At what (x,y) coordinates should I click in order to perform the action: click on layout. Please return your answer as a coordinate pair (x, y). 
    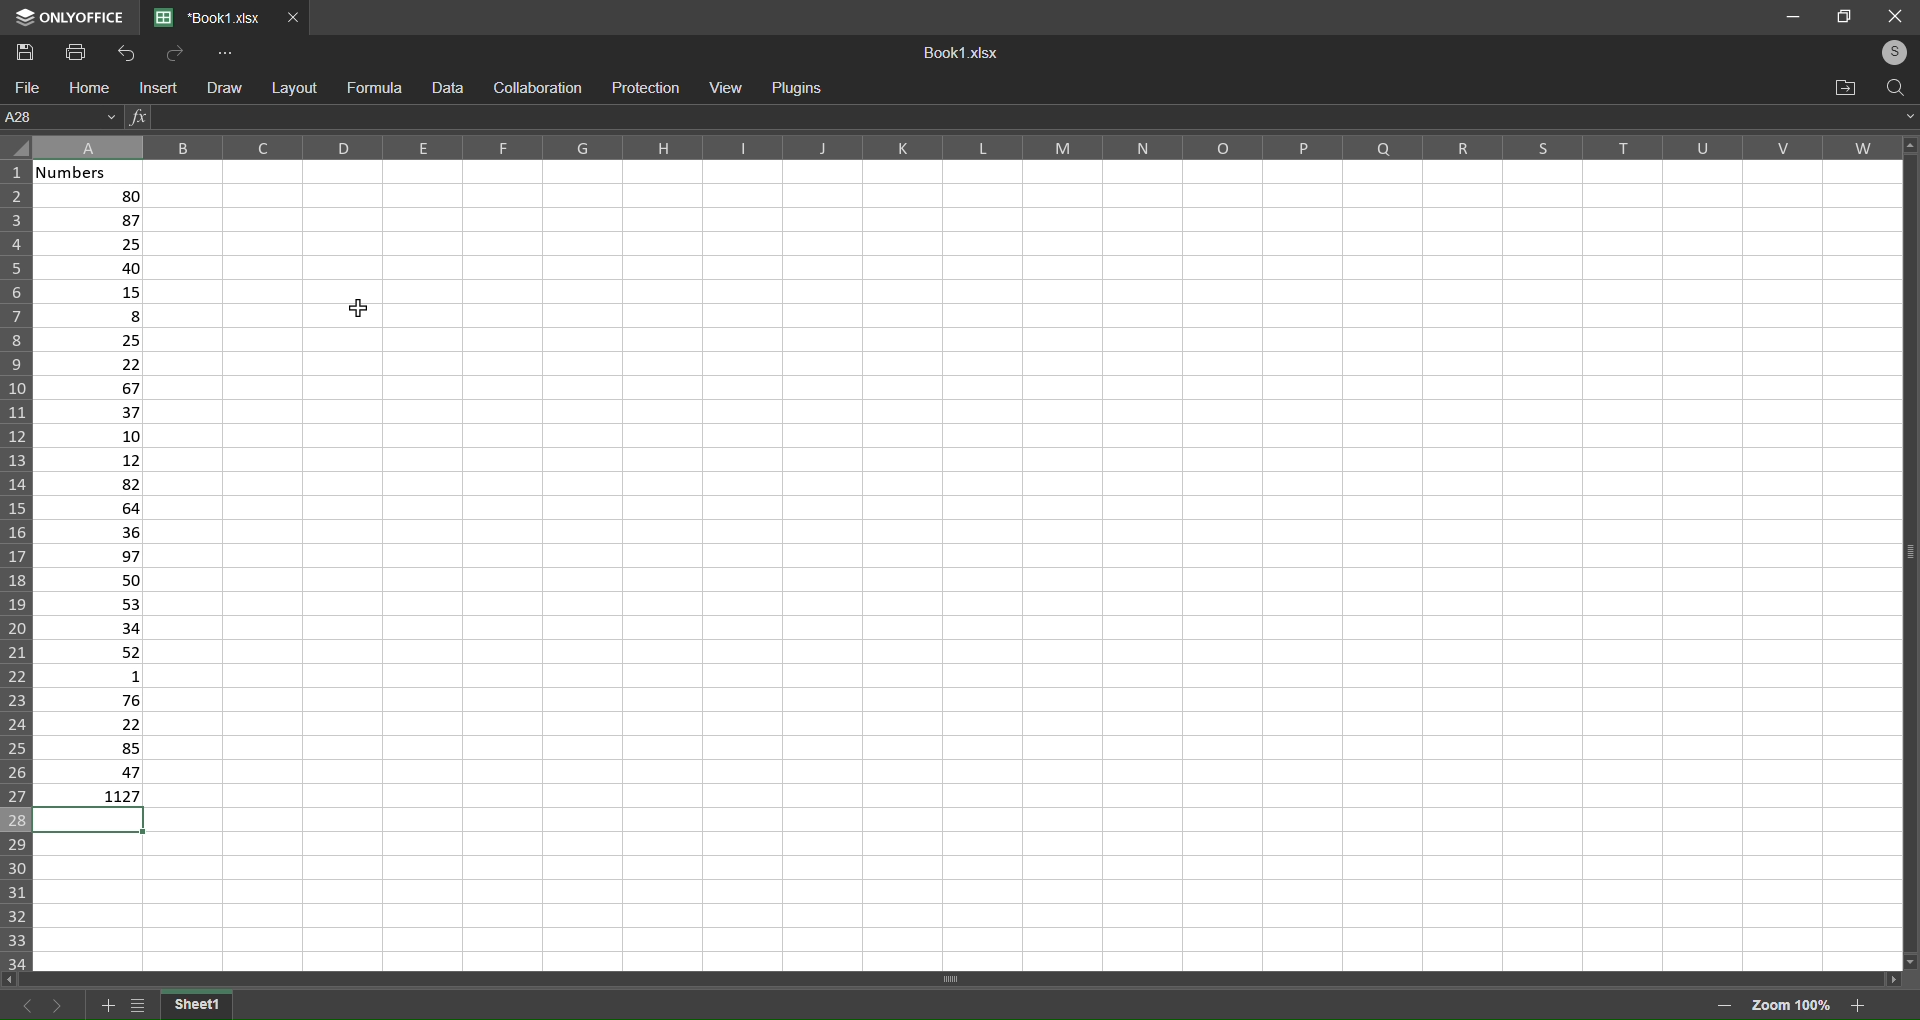
    Looking at the image, I should click on (294, 88).